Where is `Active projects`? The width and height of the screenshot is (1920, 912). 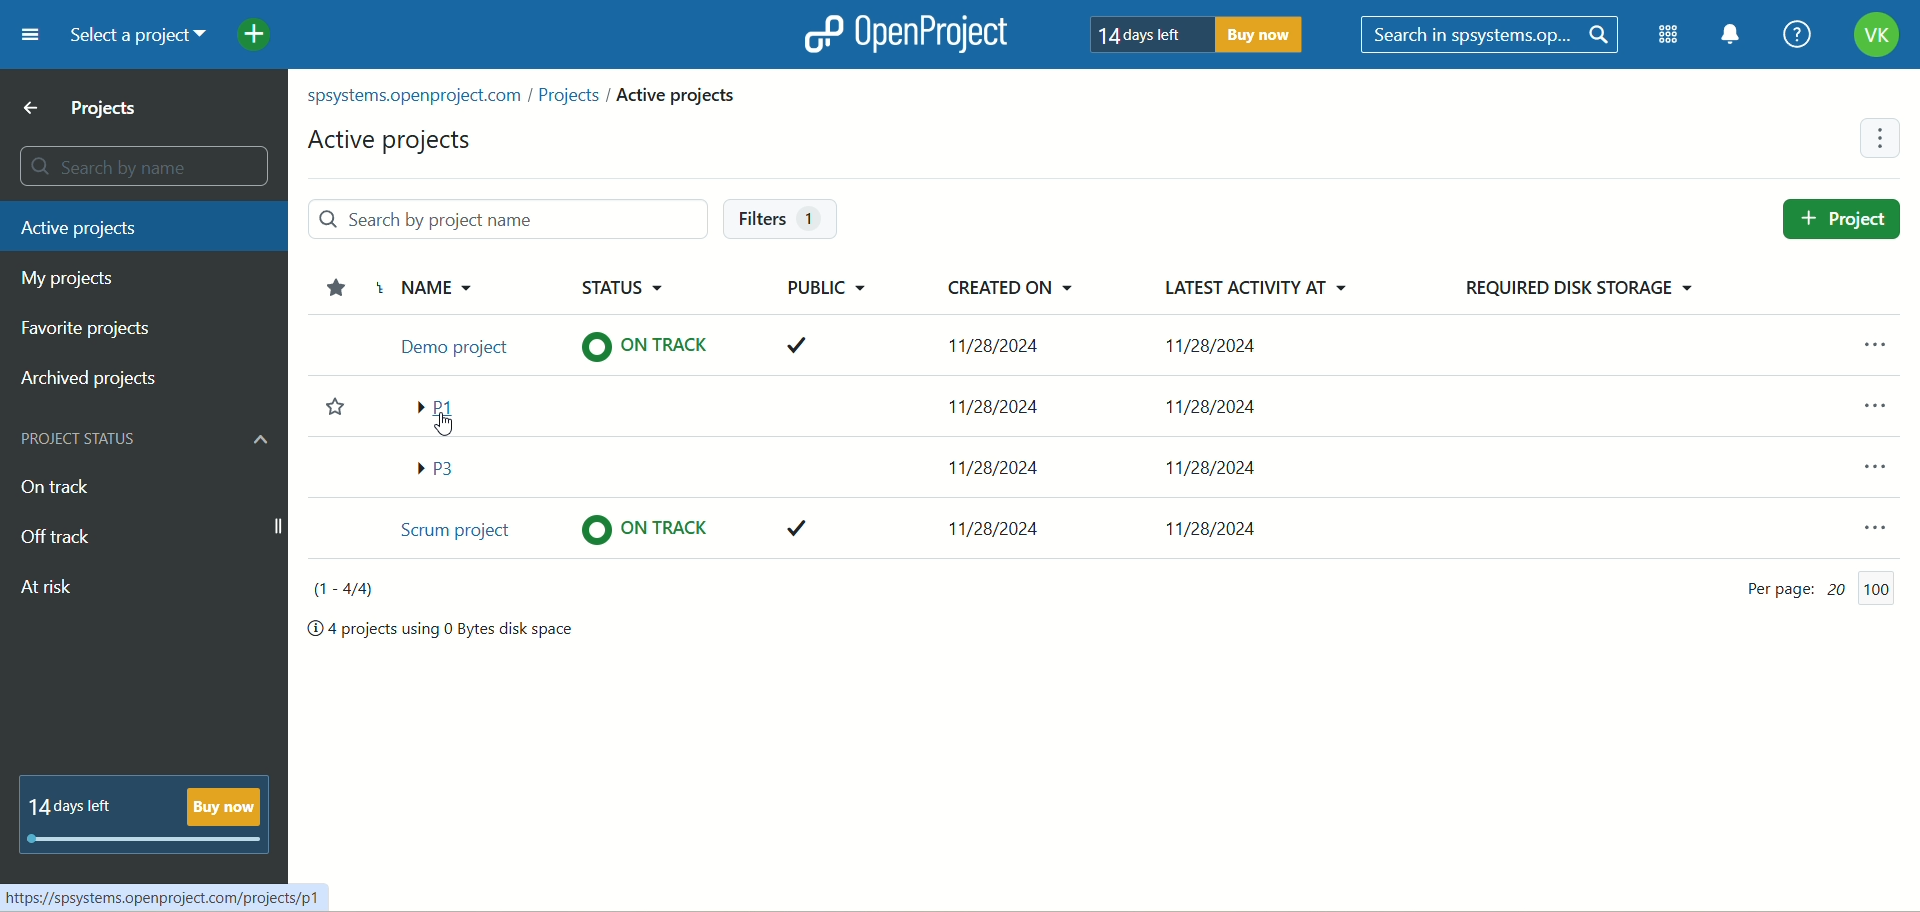 Active projects is located at coordinates (678, 94).